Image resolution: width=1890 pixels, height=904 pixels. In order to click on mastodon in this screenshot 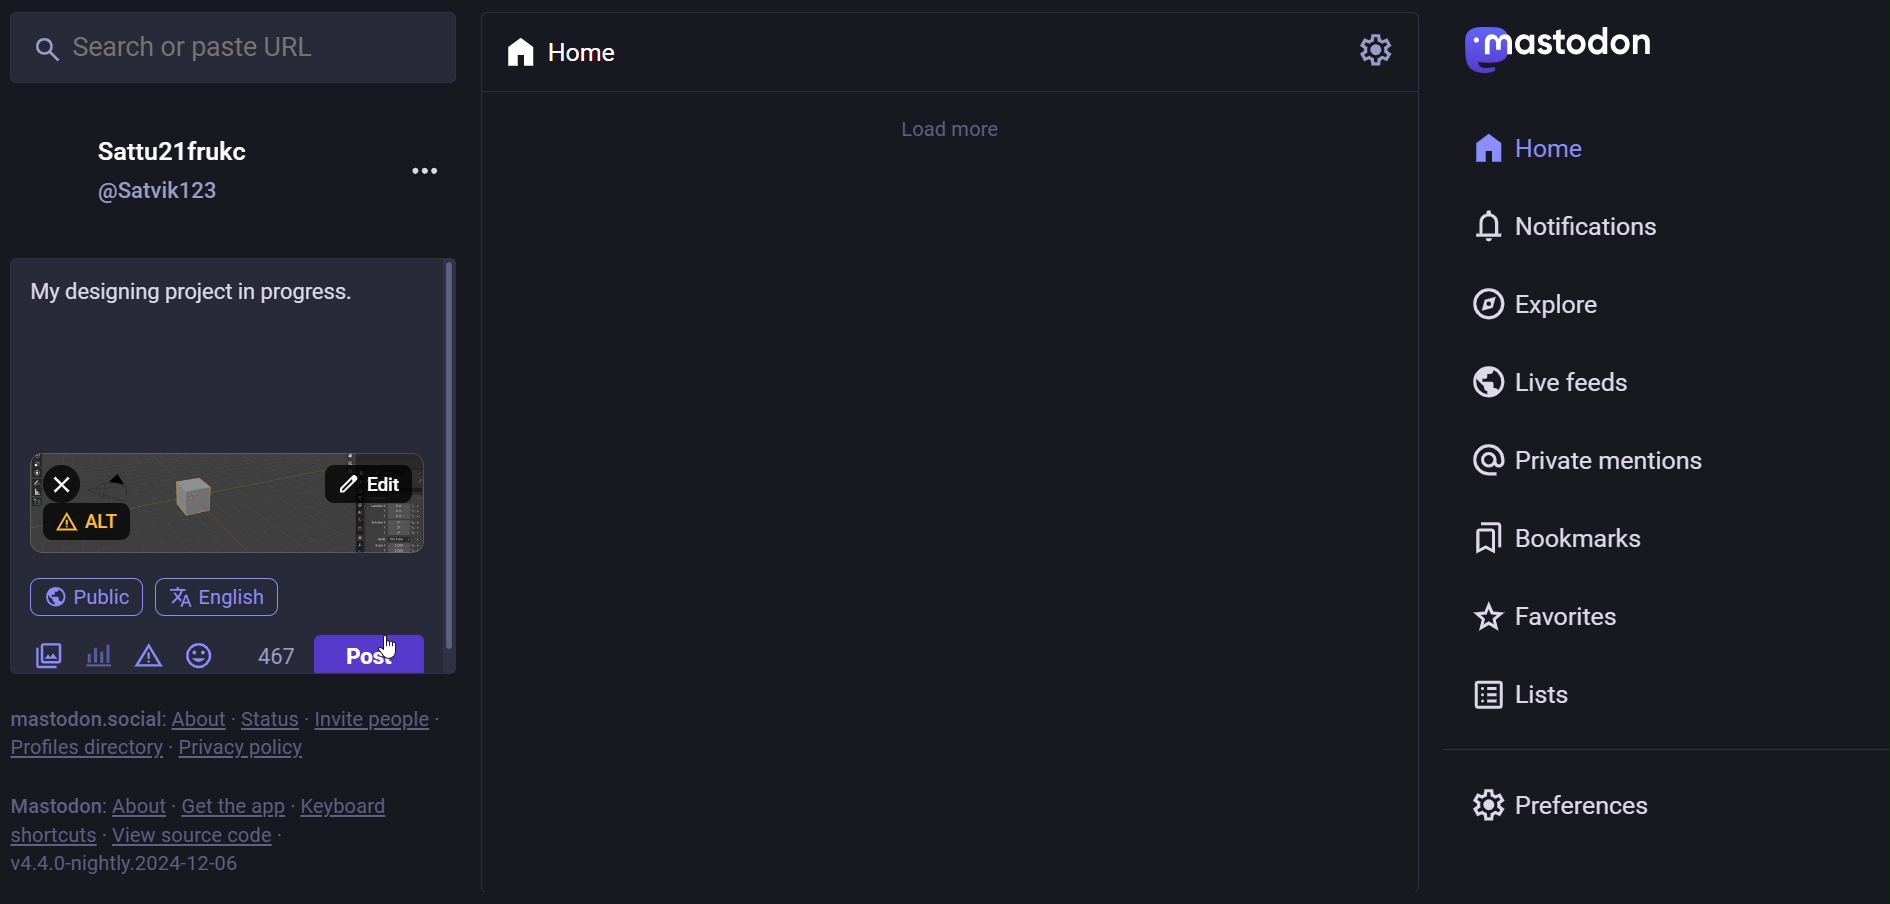, I will do `click(1566, 42)`.